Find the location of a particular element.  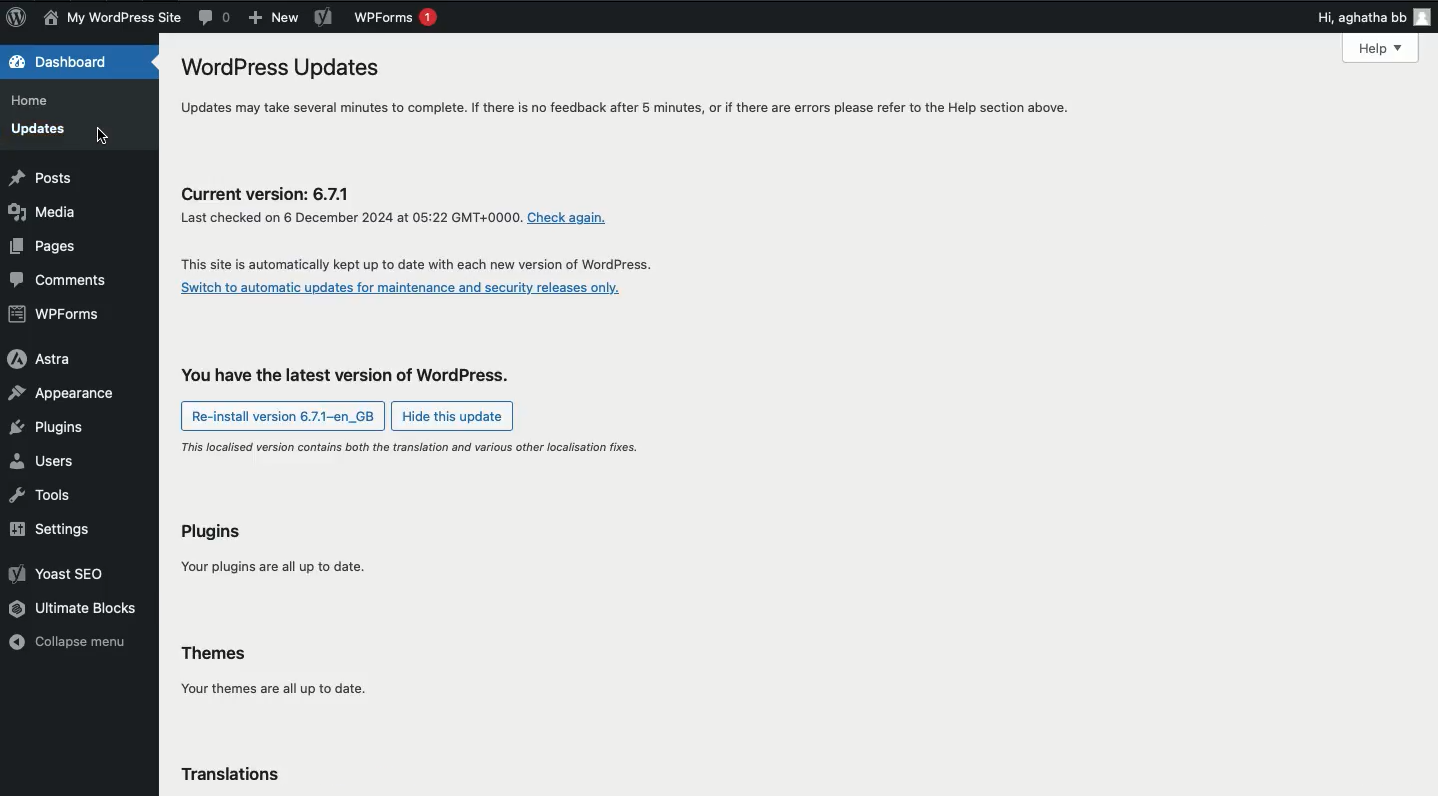

Appearance is located at coordinates (66, 391).